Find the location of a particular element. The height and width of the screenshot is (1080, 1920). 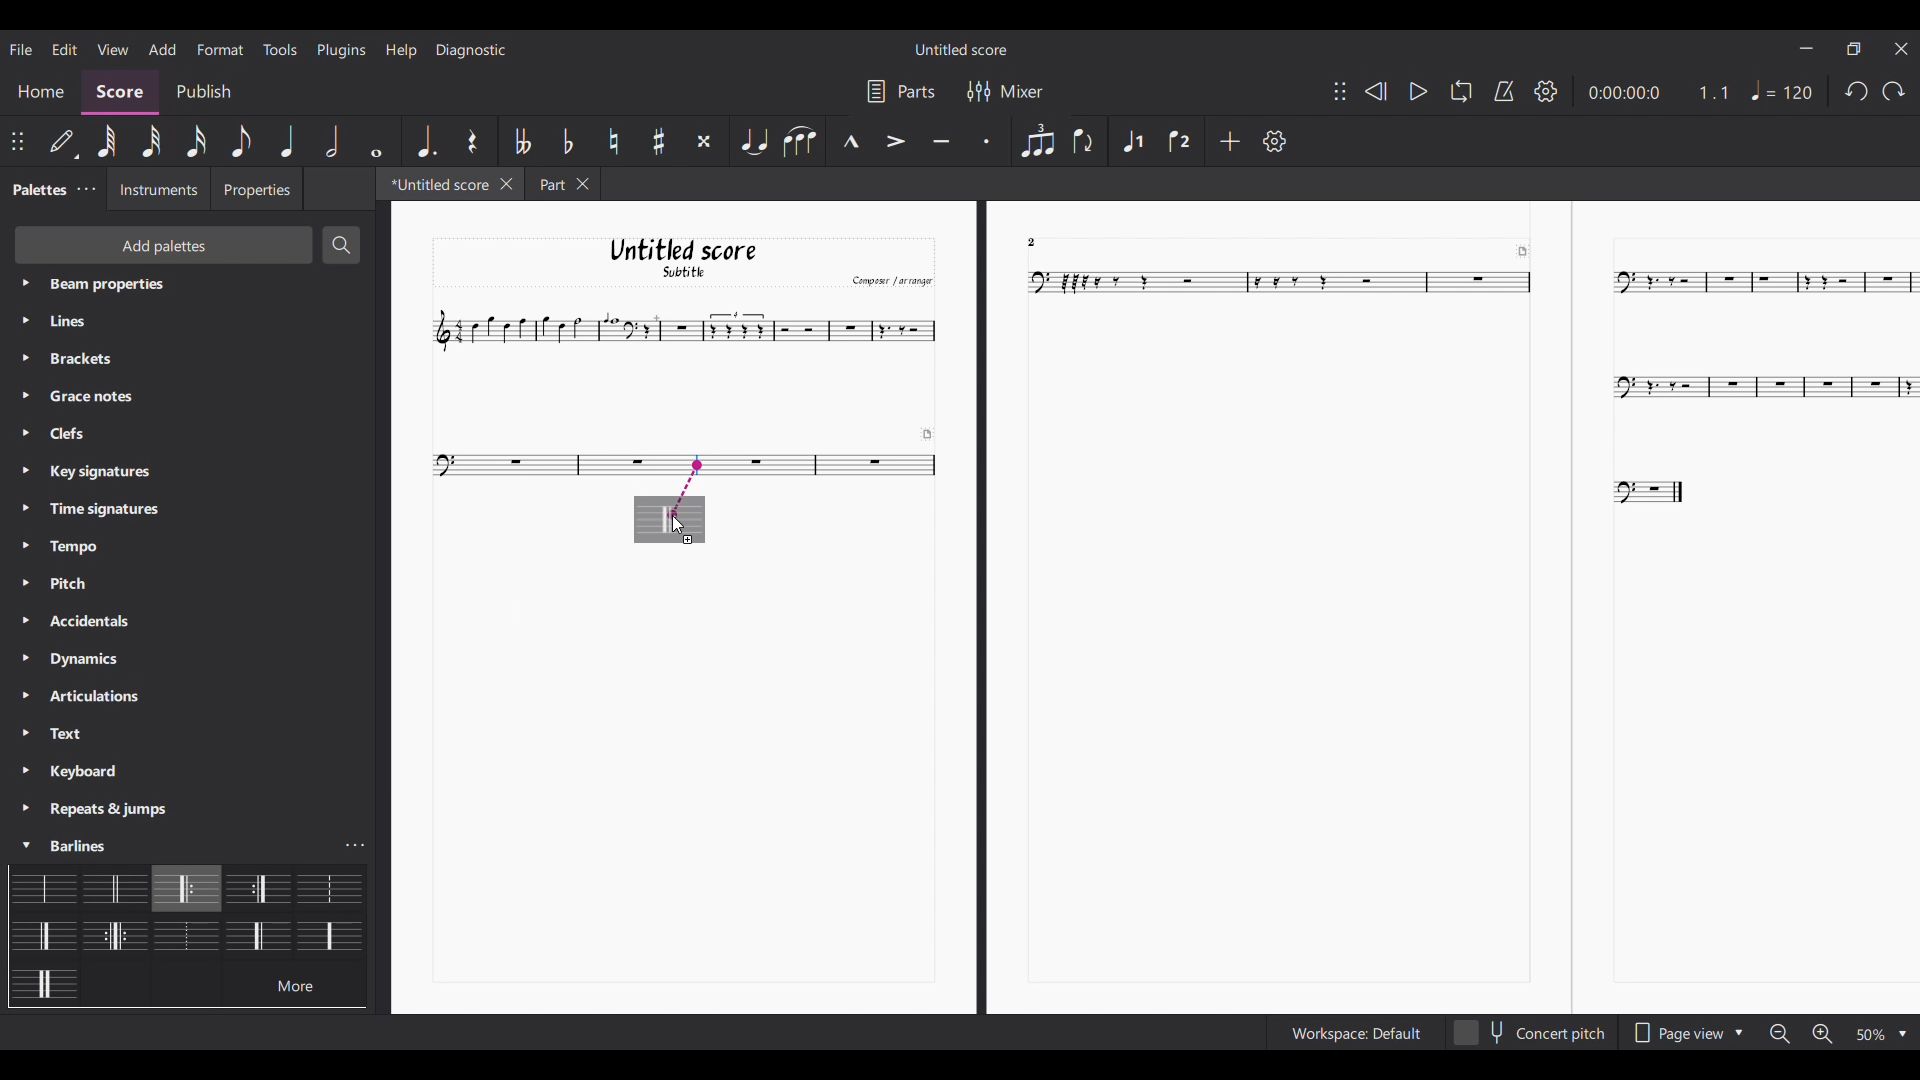

more is located at coordinates (295, 985).